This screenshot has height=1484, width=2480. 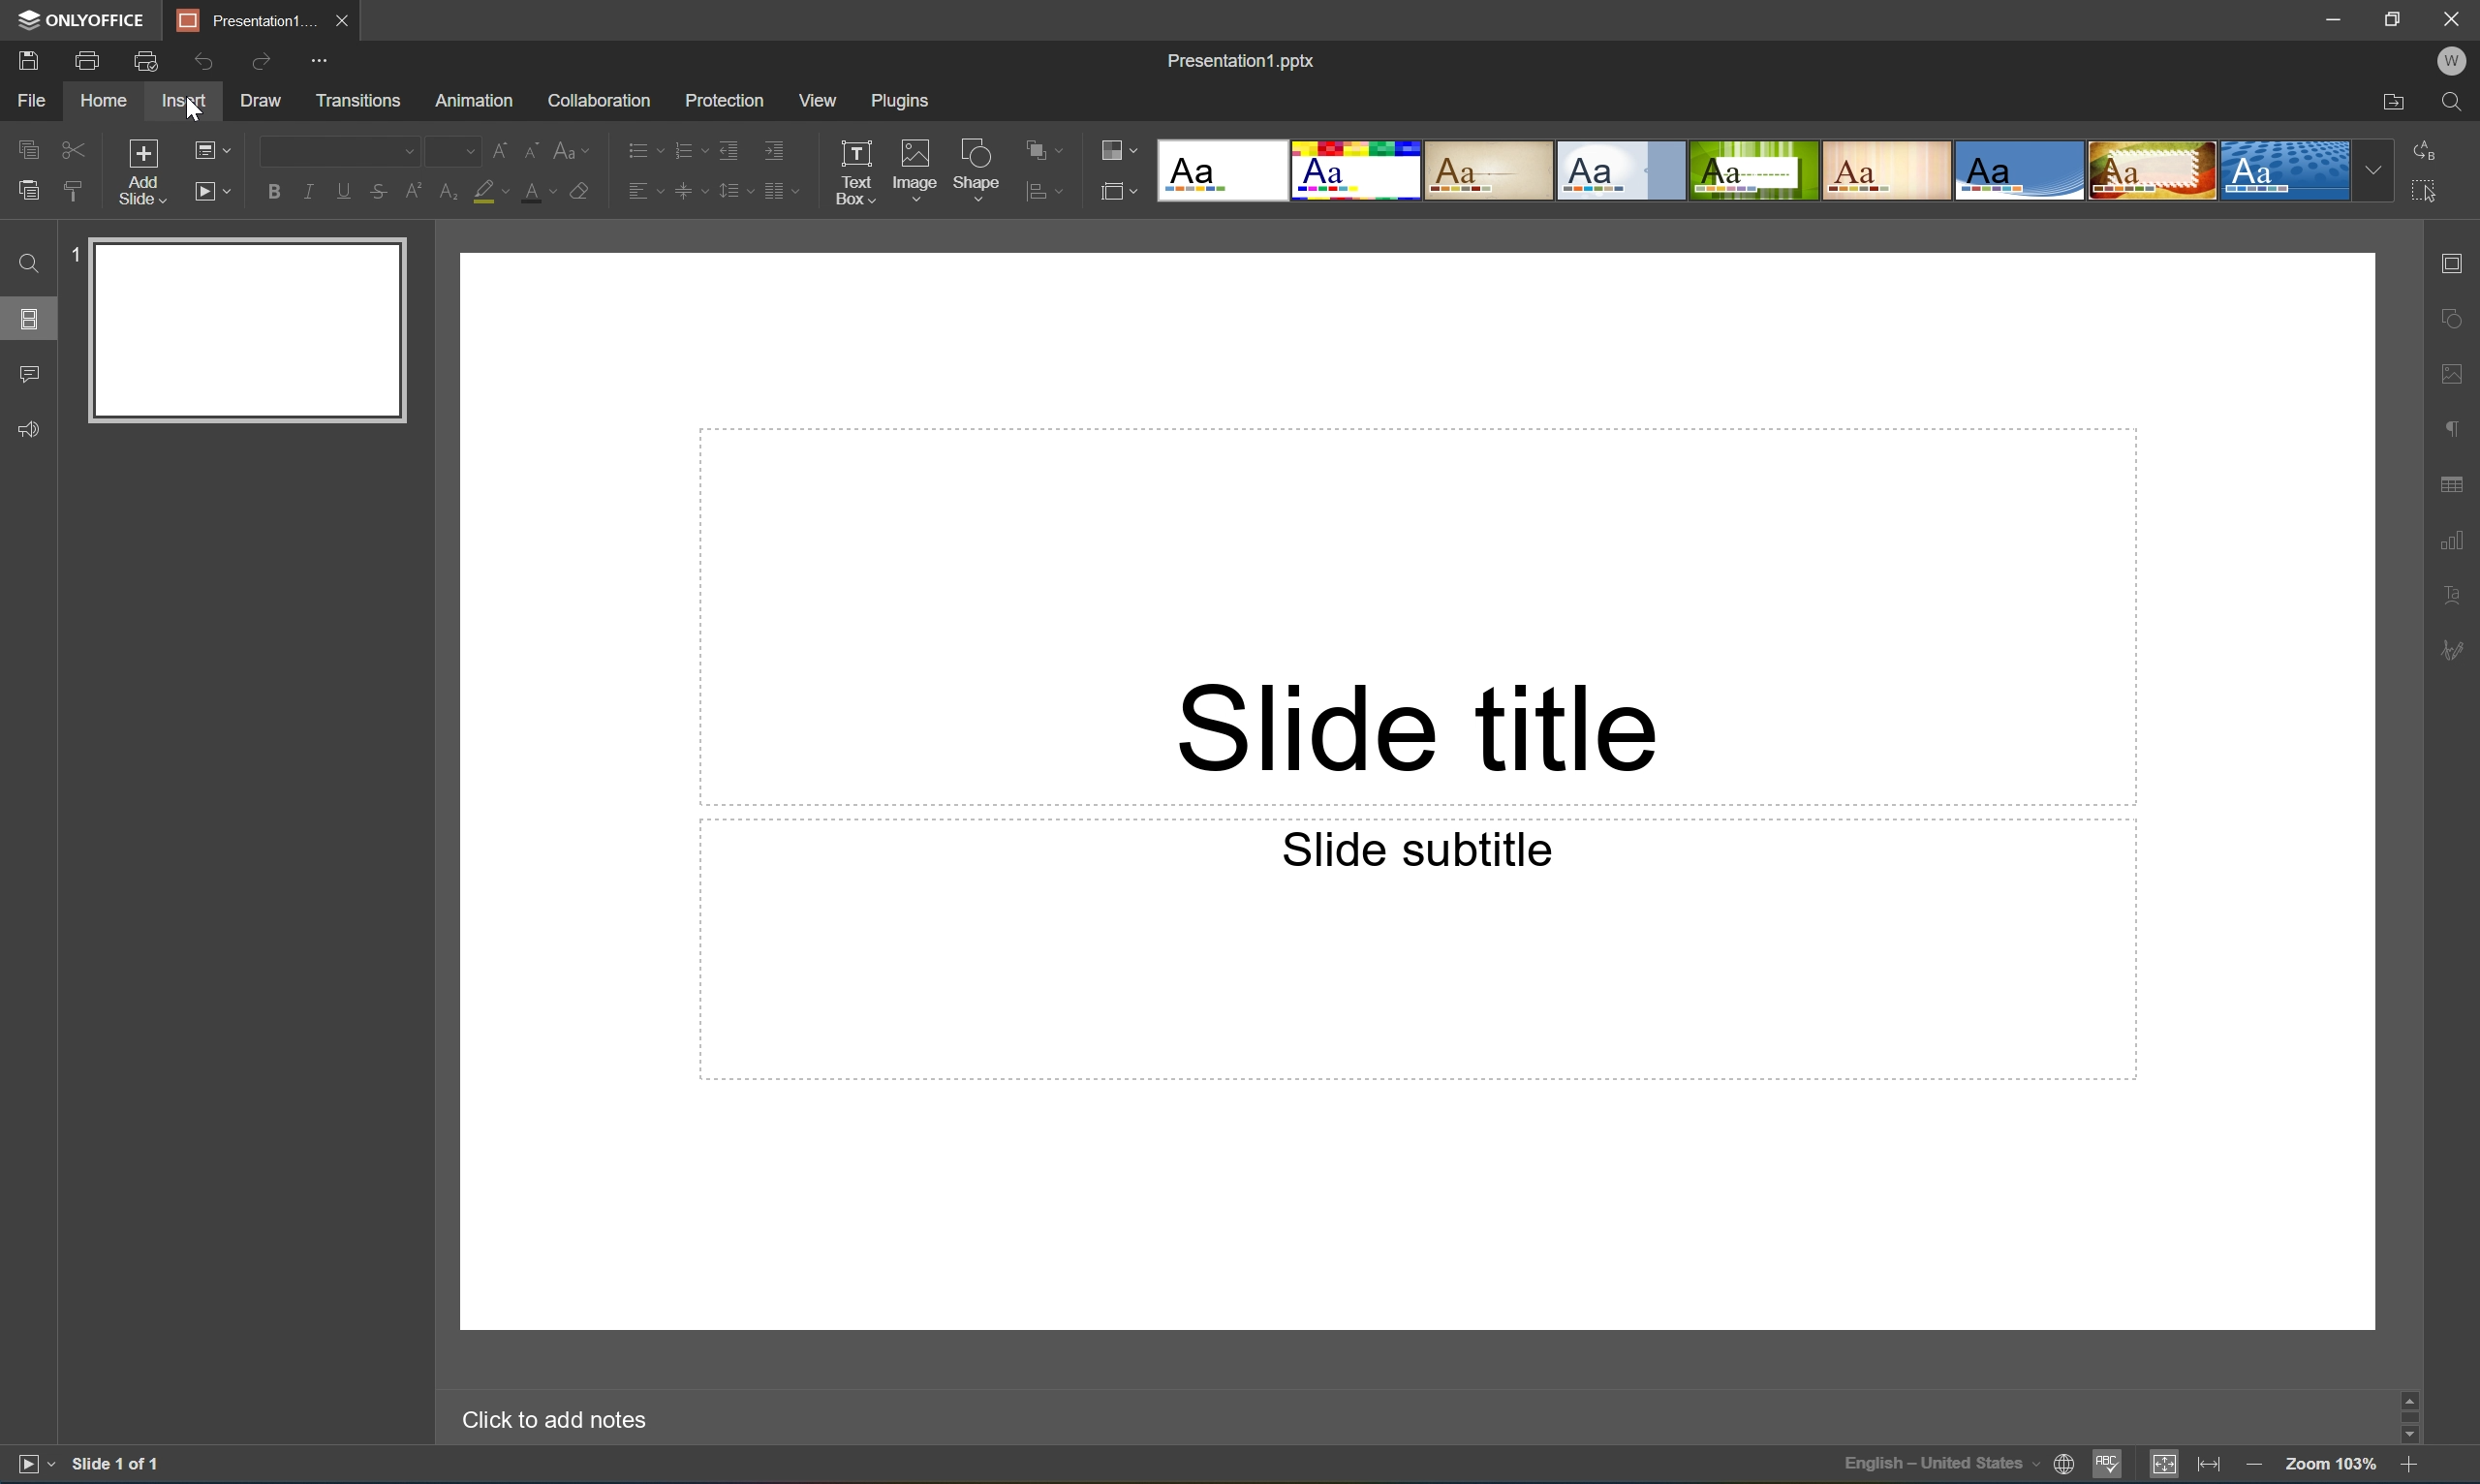 What do you see at coordinates (493, 147) in the screenshot?
I see `Increment font size` at bounding box center [493, 147].